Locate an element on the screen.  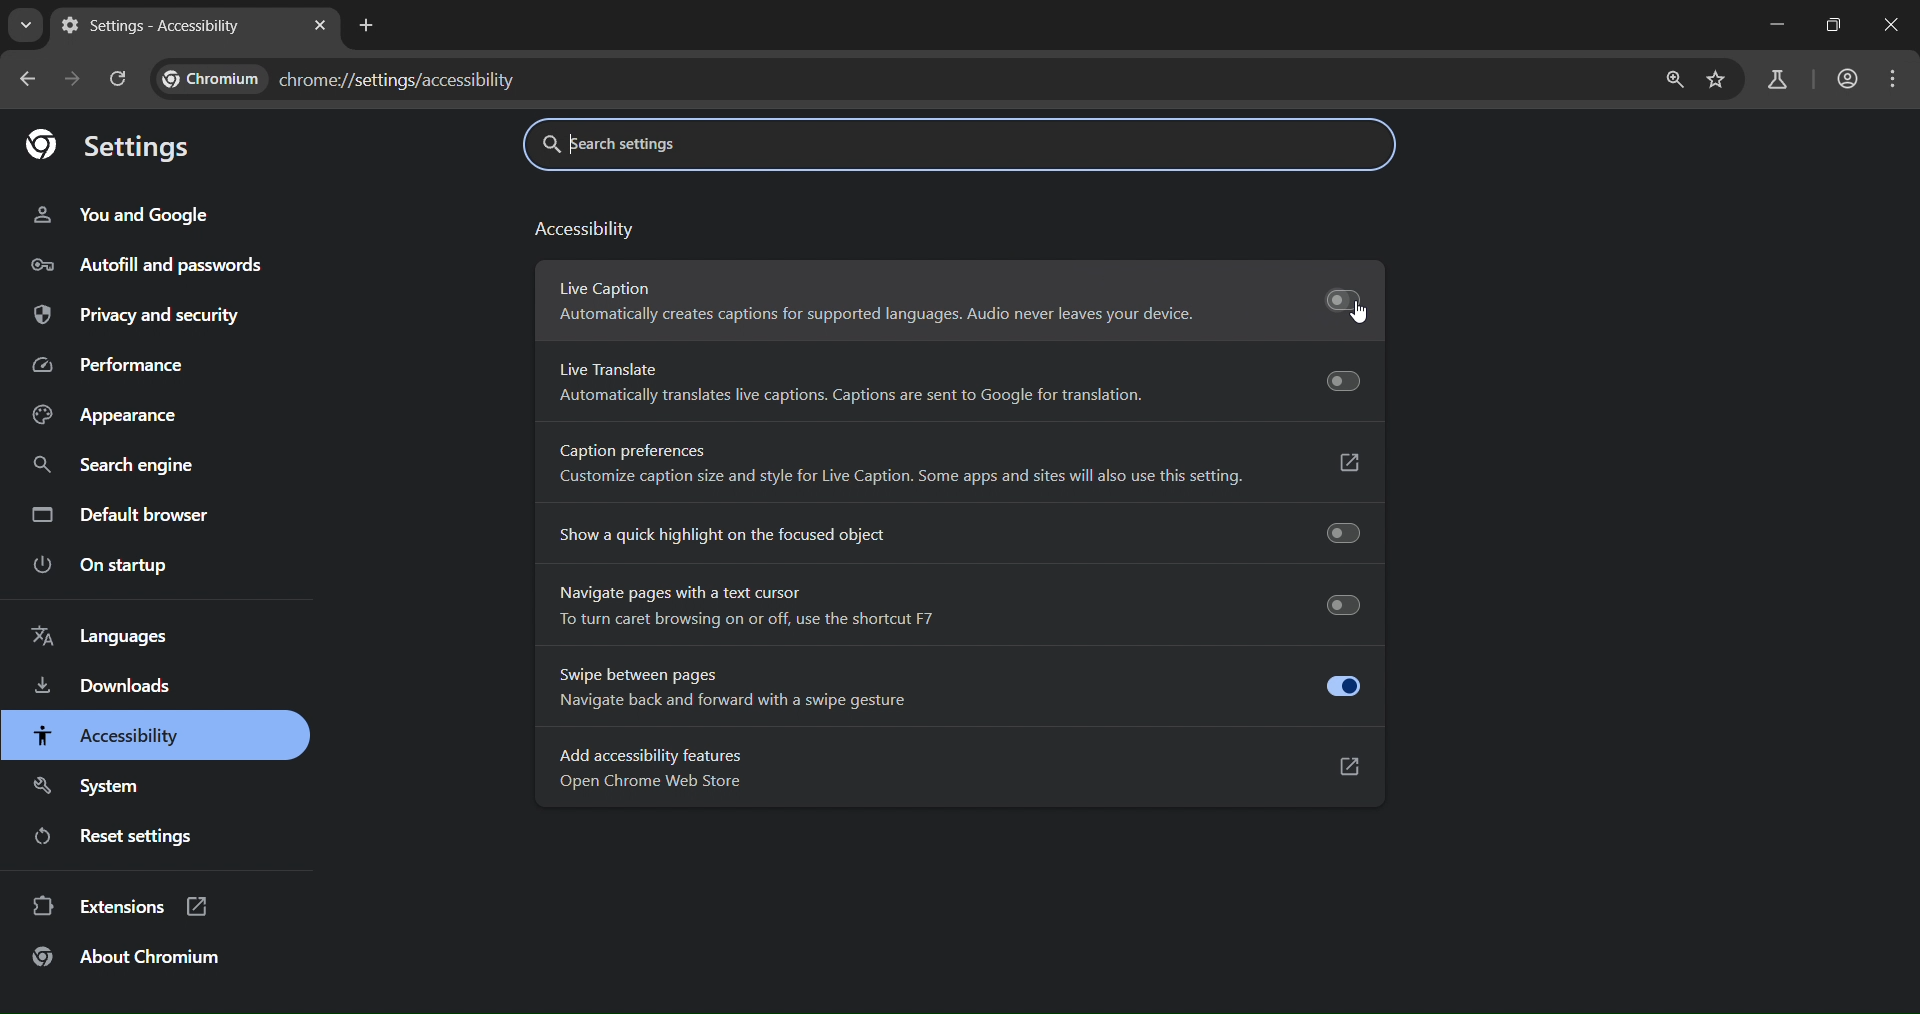
minimize is located at coordinates (1775, 21).